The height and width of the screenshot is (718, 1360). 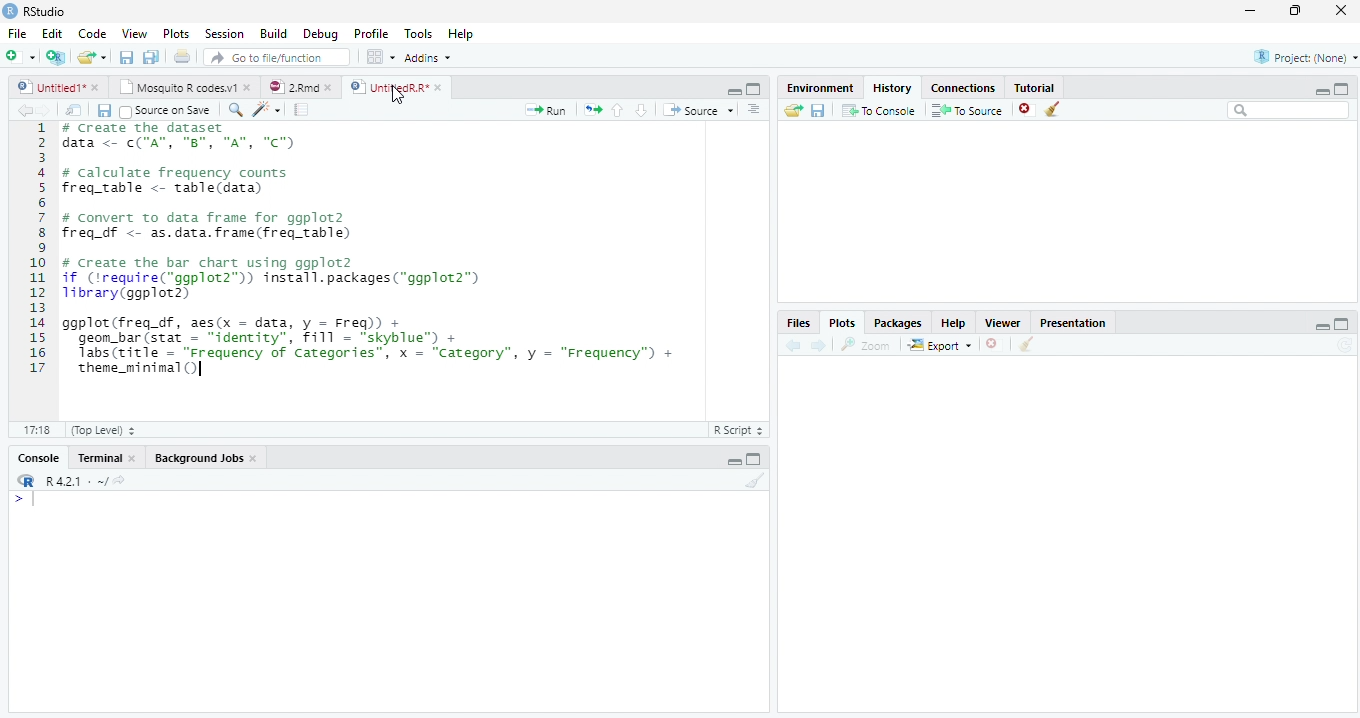 I want to click on Terminal, so click(x=107, y=457).